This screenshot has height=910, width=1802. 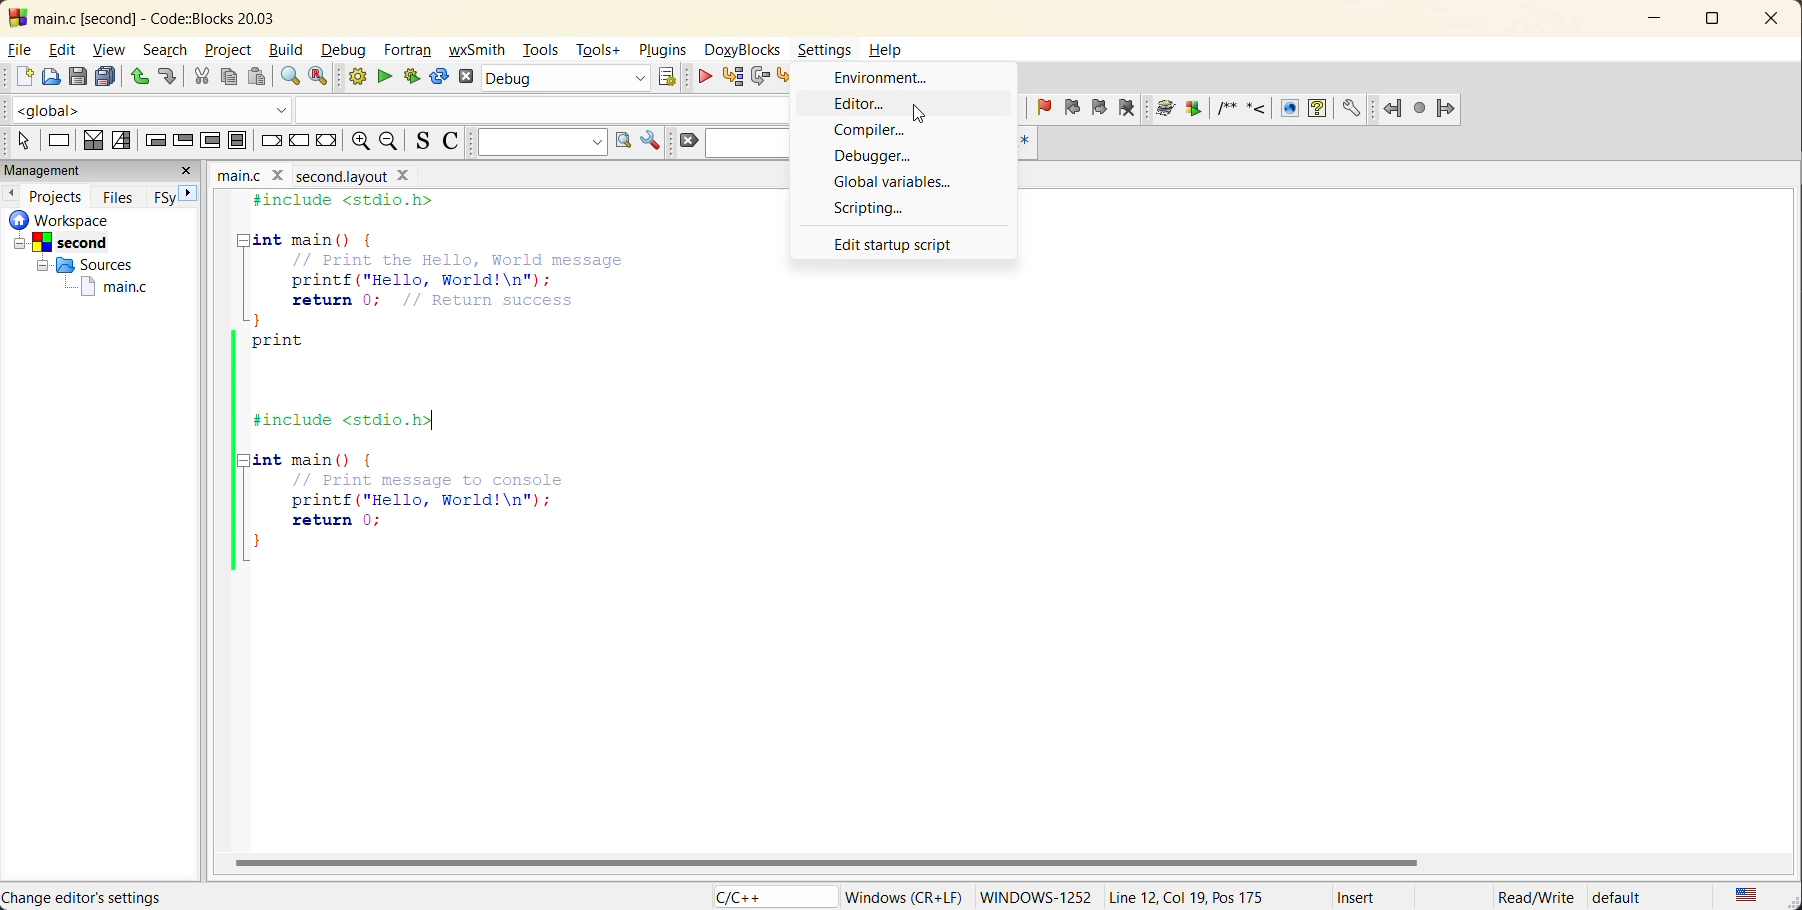 I want to click on build and run, so click(x=409, y=77).